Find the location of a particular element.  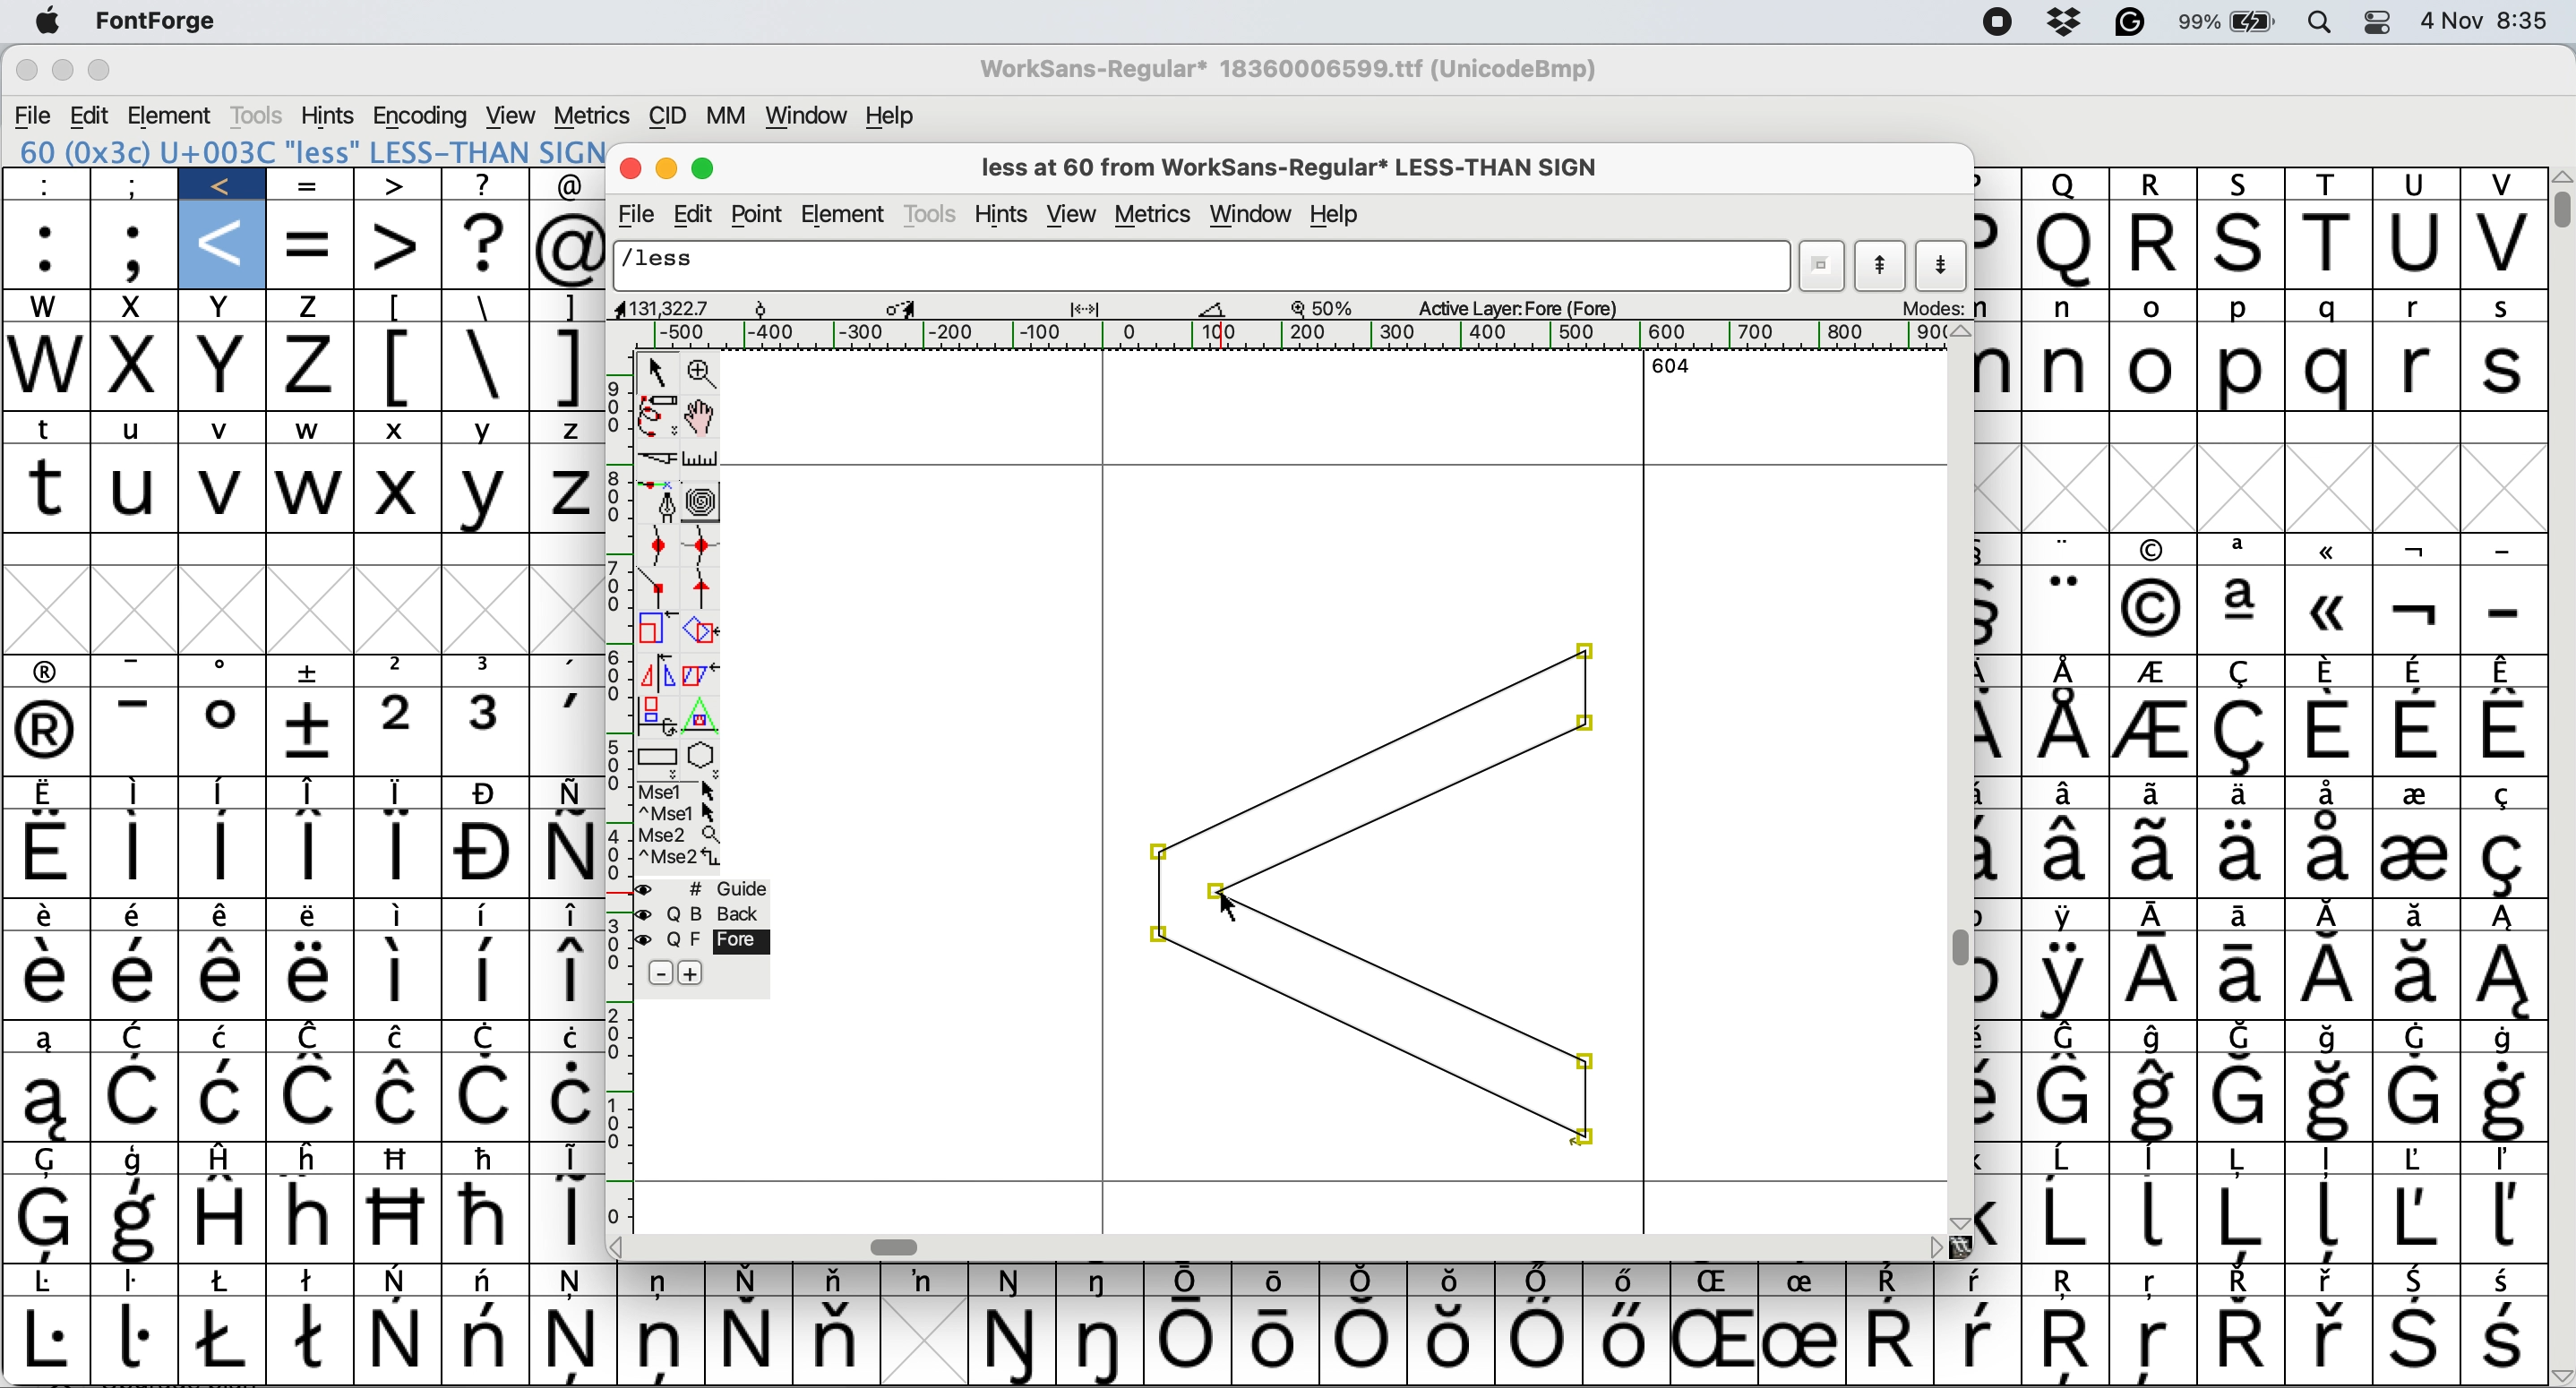

Symbol is located at coordinates (49, 1101).